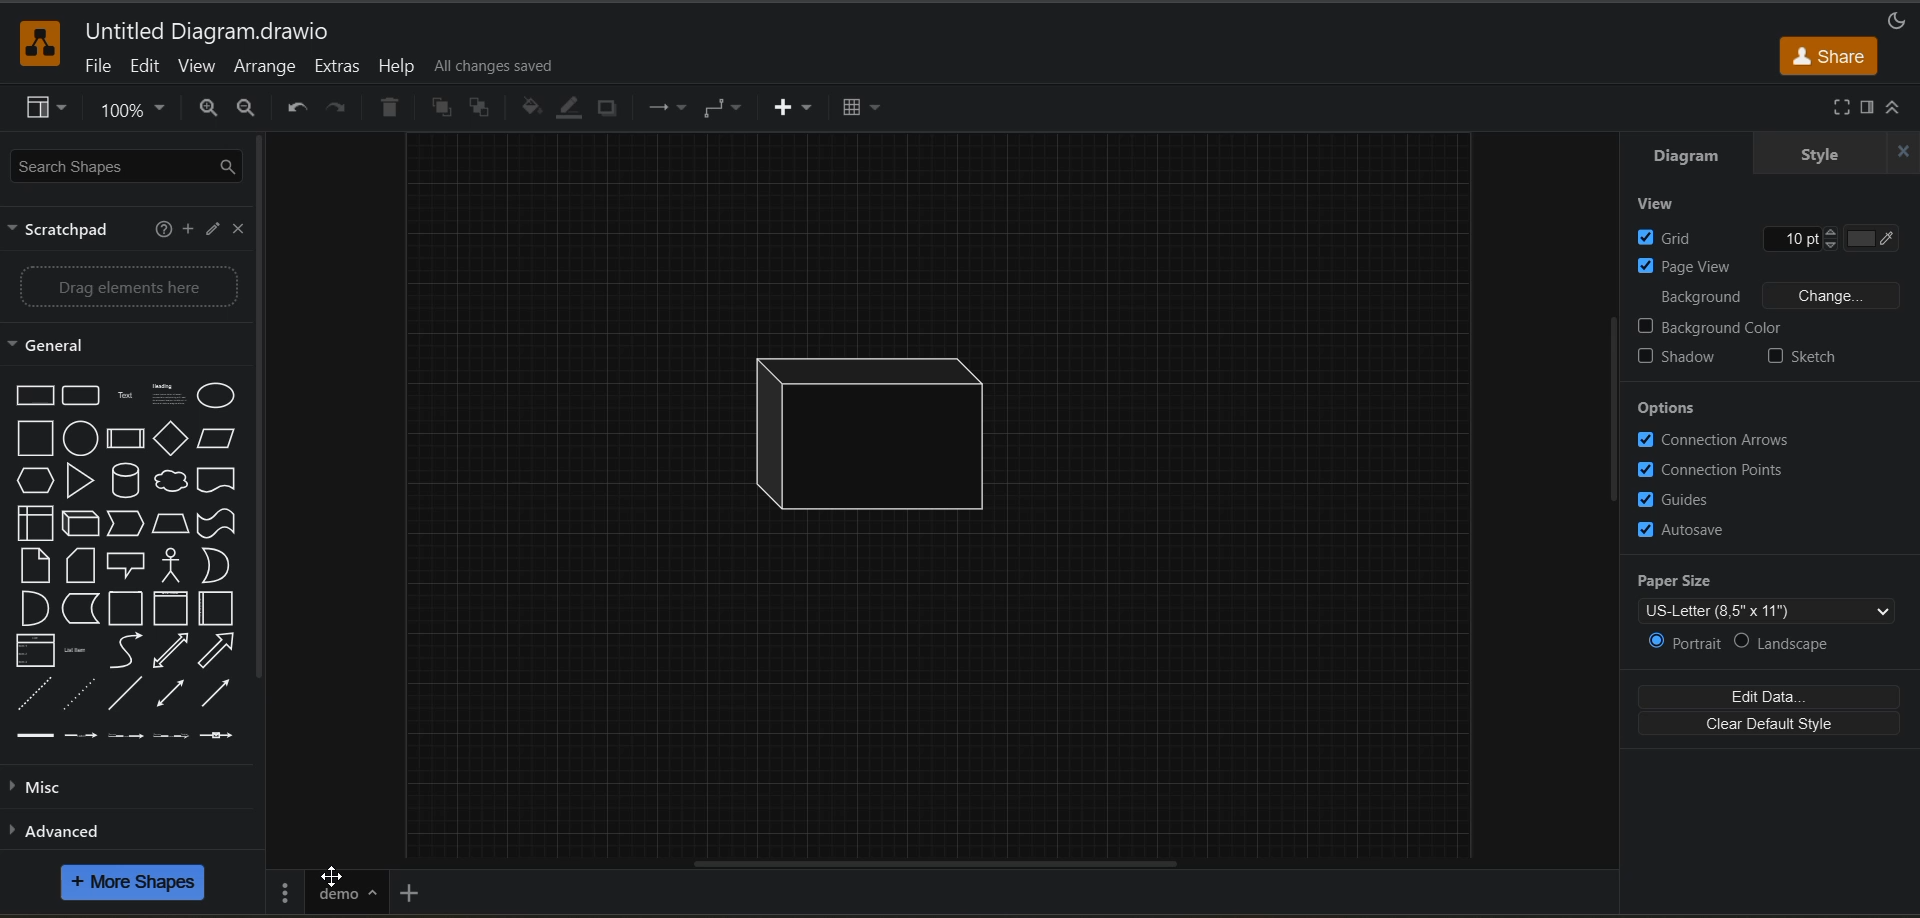  I want to click on Grid color, so click(1873, 239).